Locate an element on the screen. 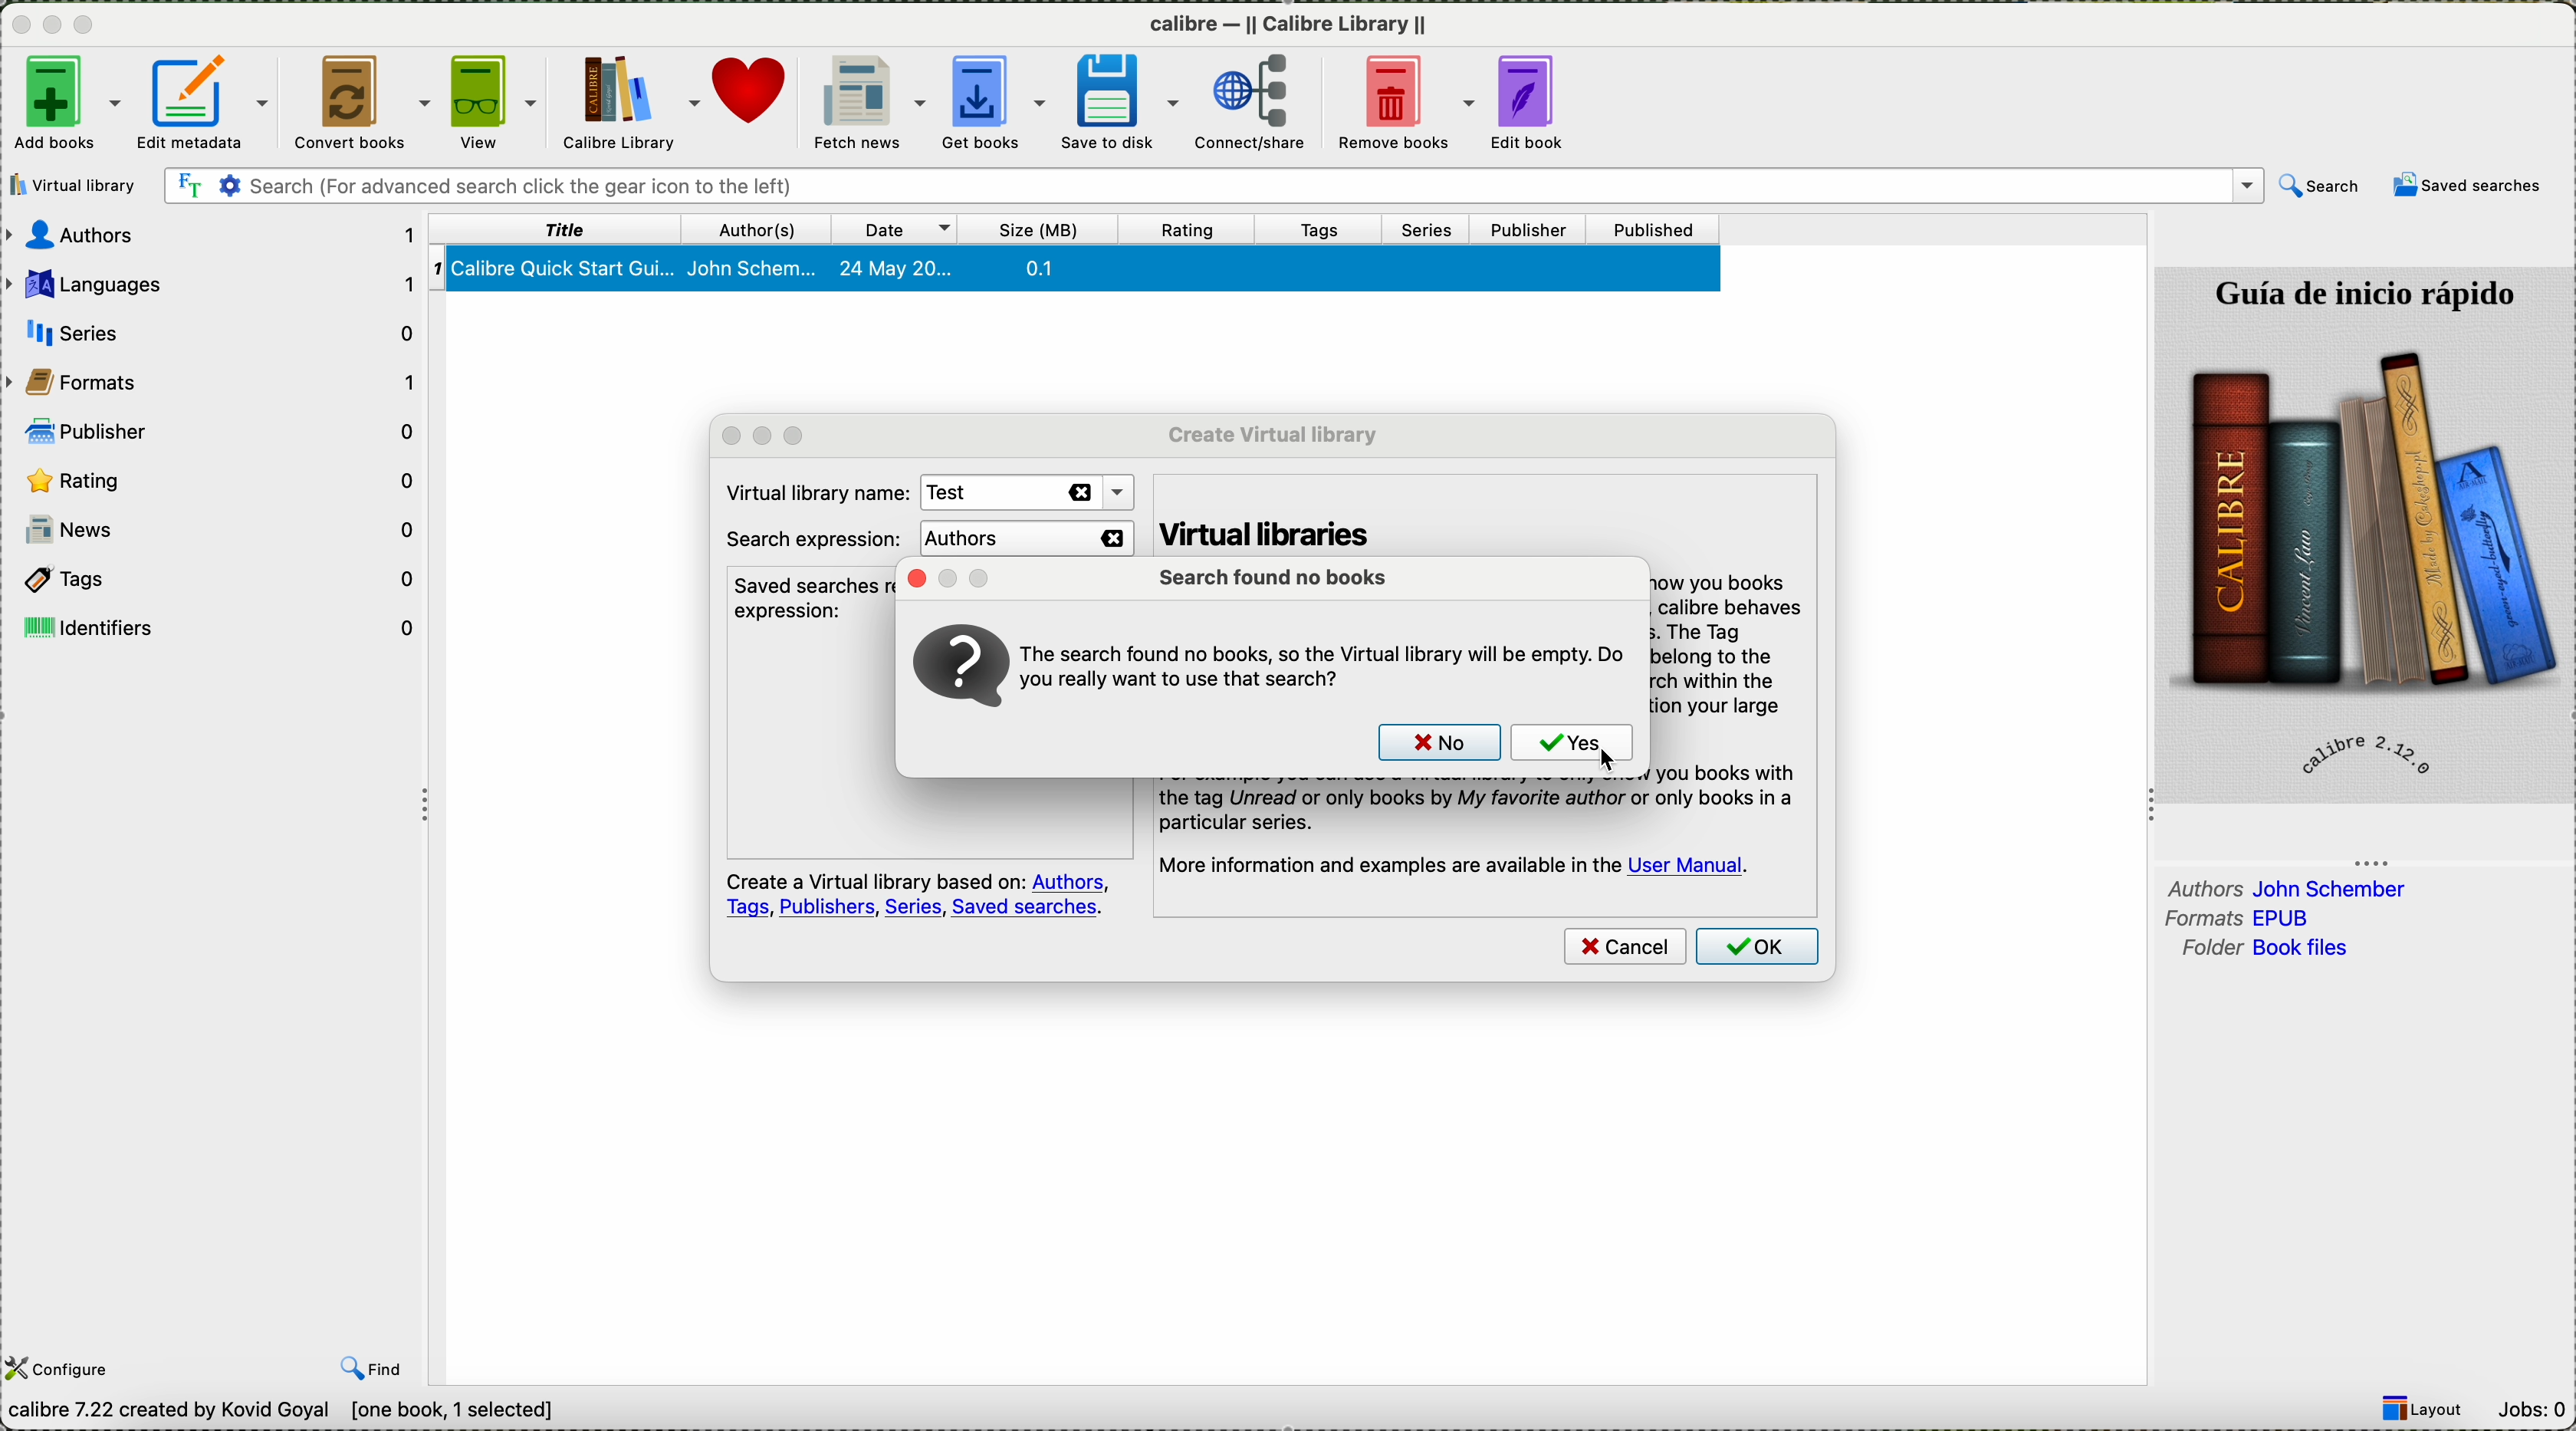 Image resolution: width=2576 pixels, height=1431 pixels. create virtual library is located at coordinates (1273, 432).